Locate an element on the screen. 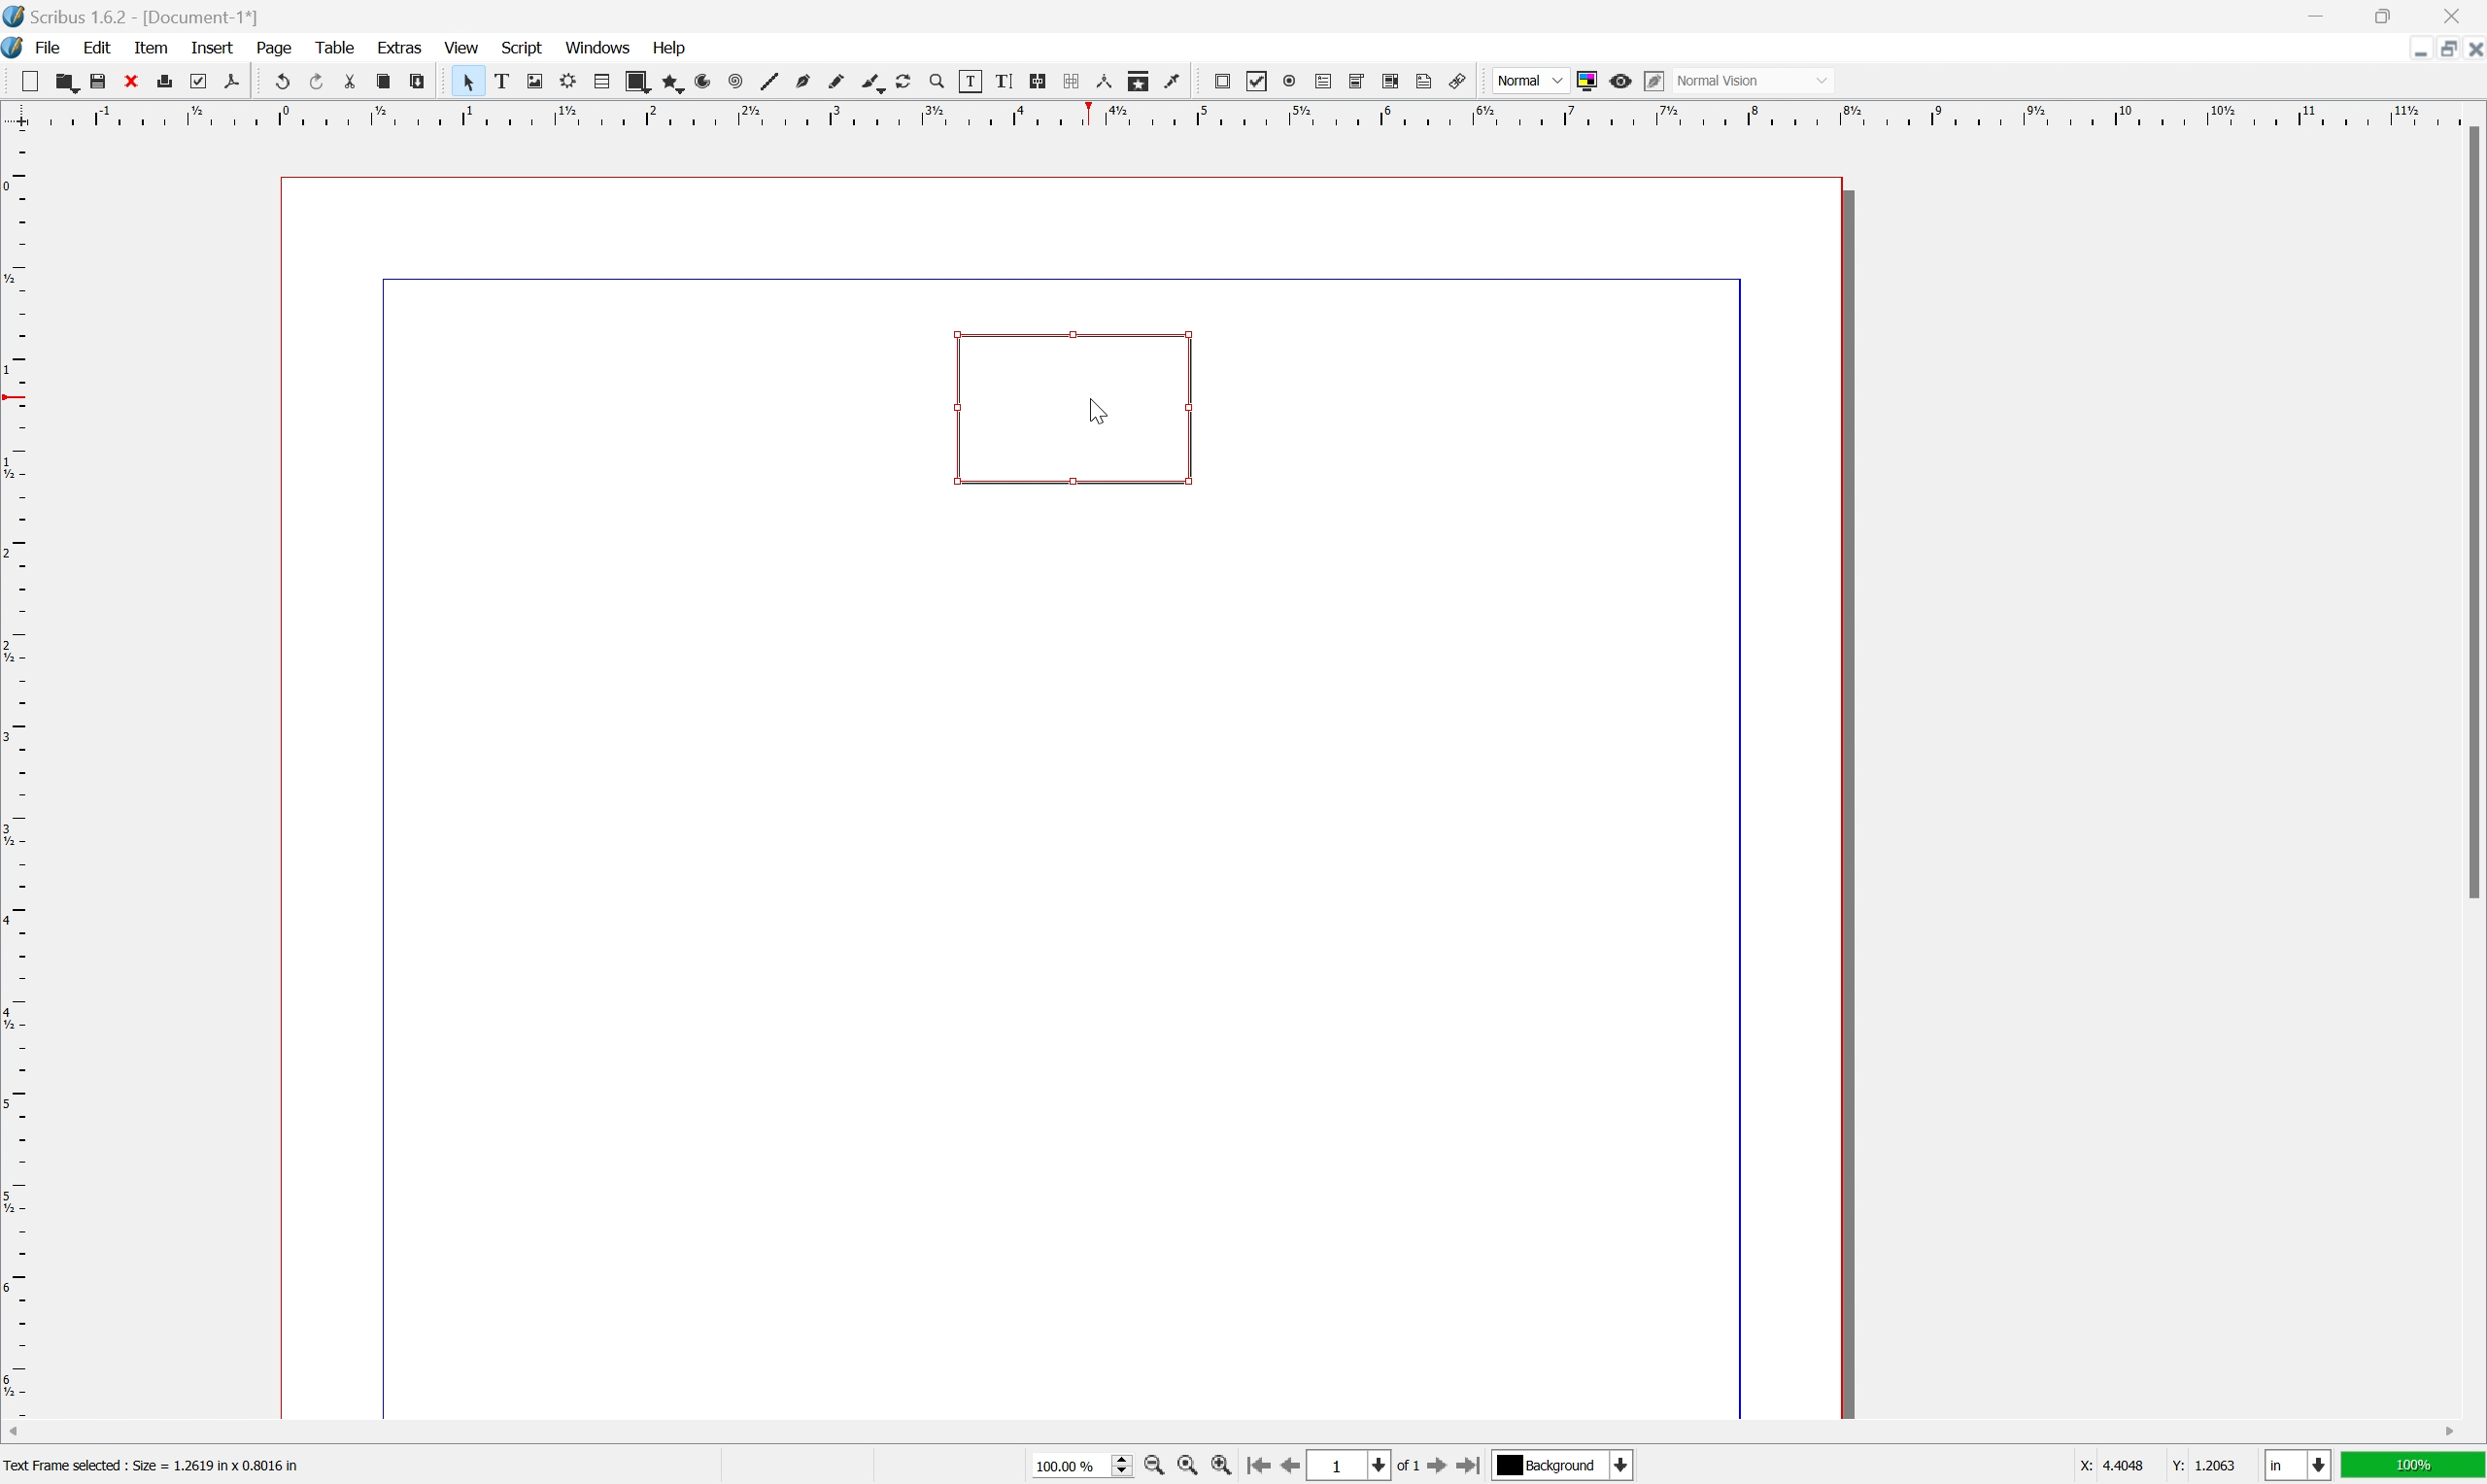 The height and width of the screenshot is (1484, 2487). close is located at coordinates (2459, 14).